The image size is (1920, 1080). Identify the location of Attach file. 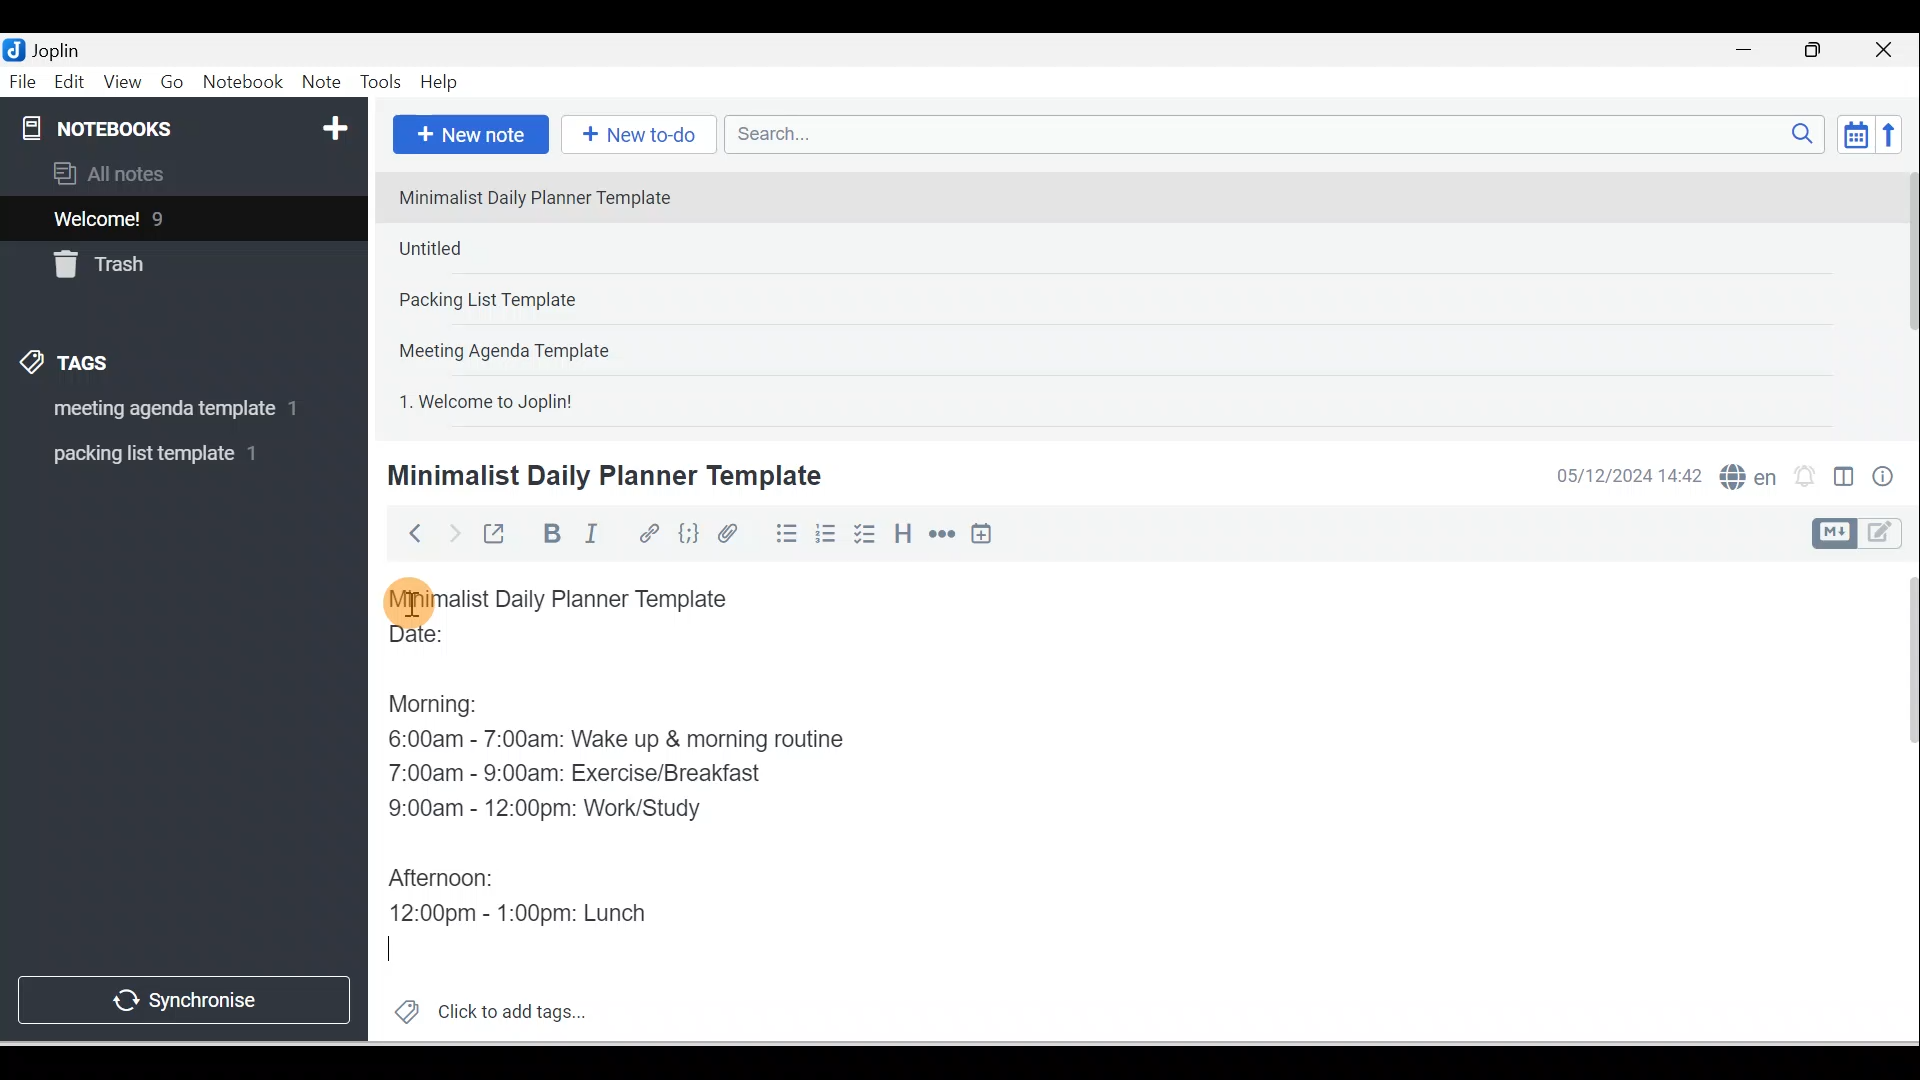
(733, 533).